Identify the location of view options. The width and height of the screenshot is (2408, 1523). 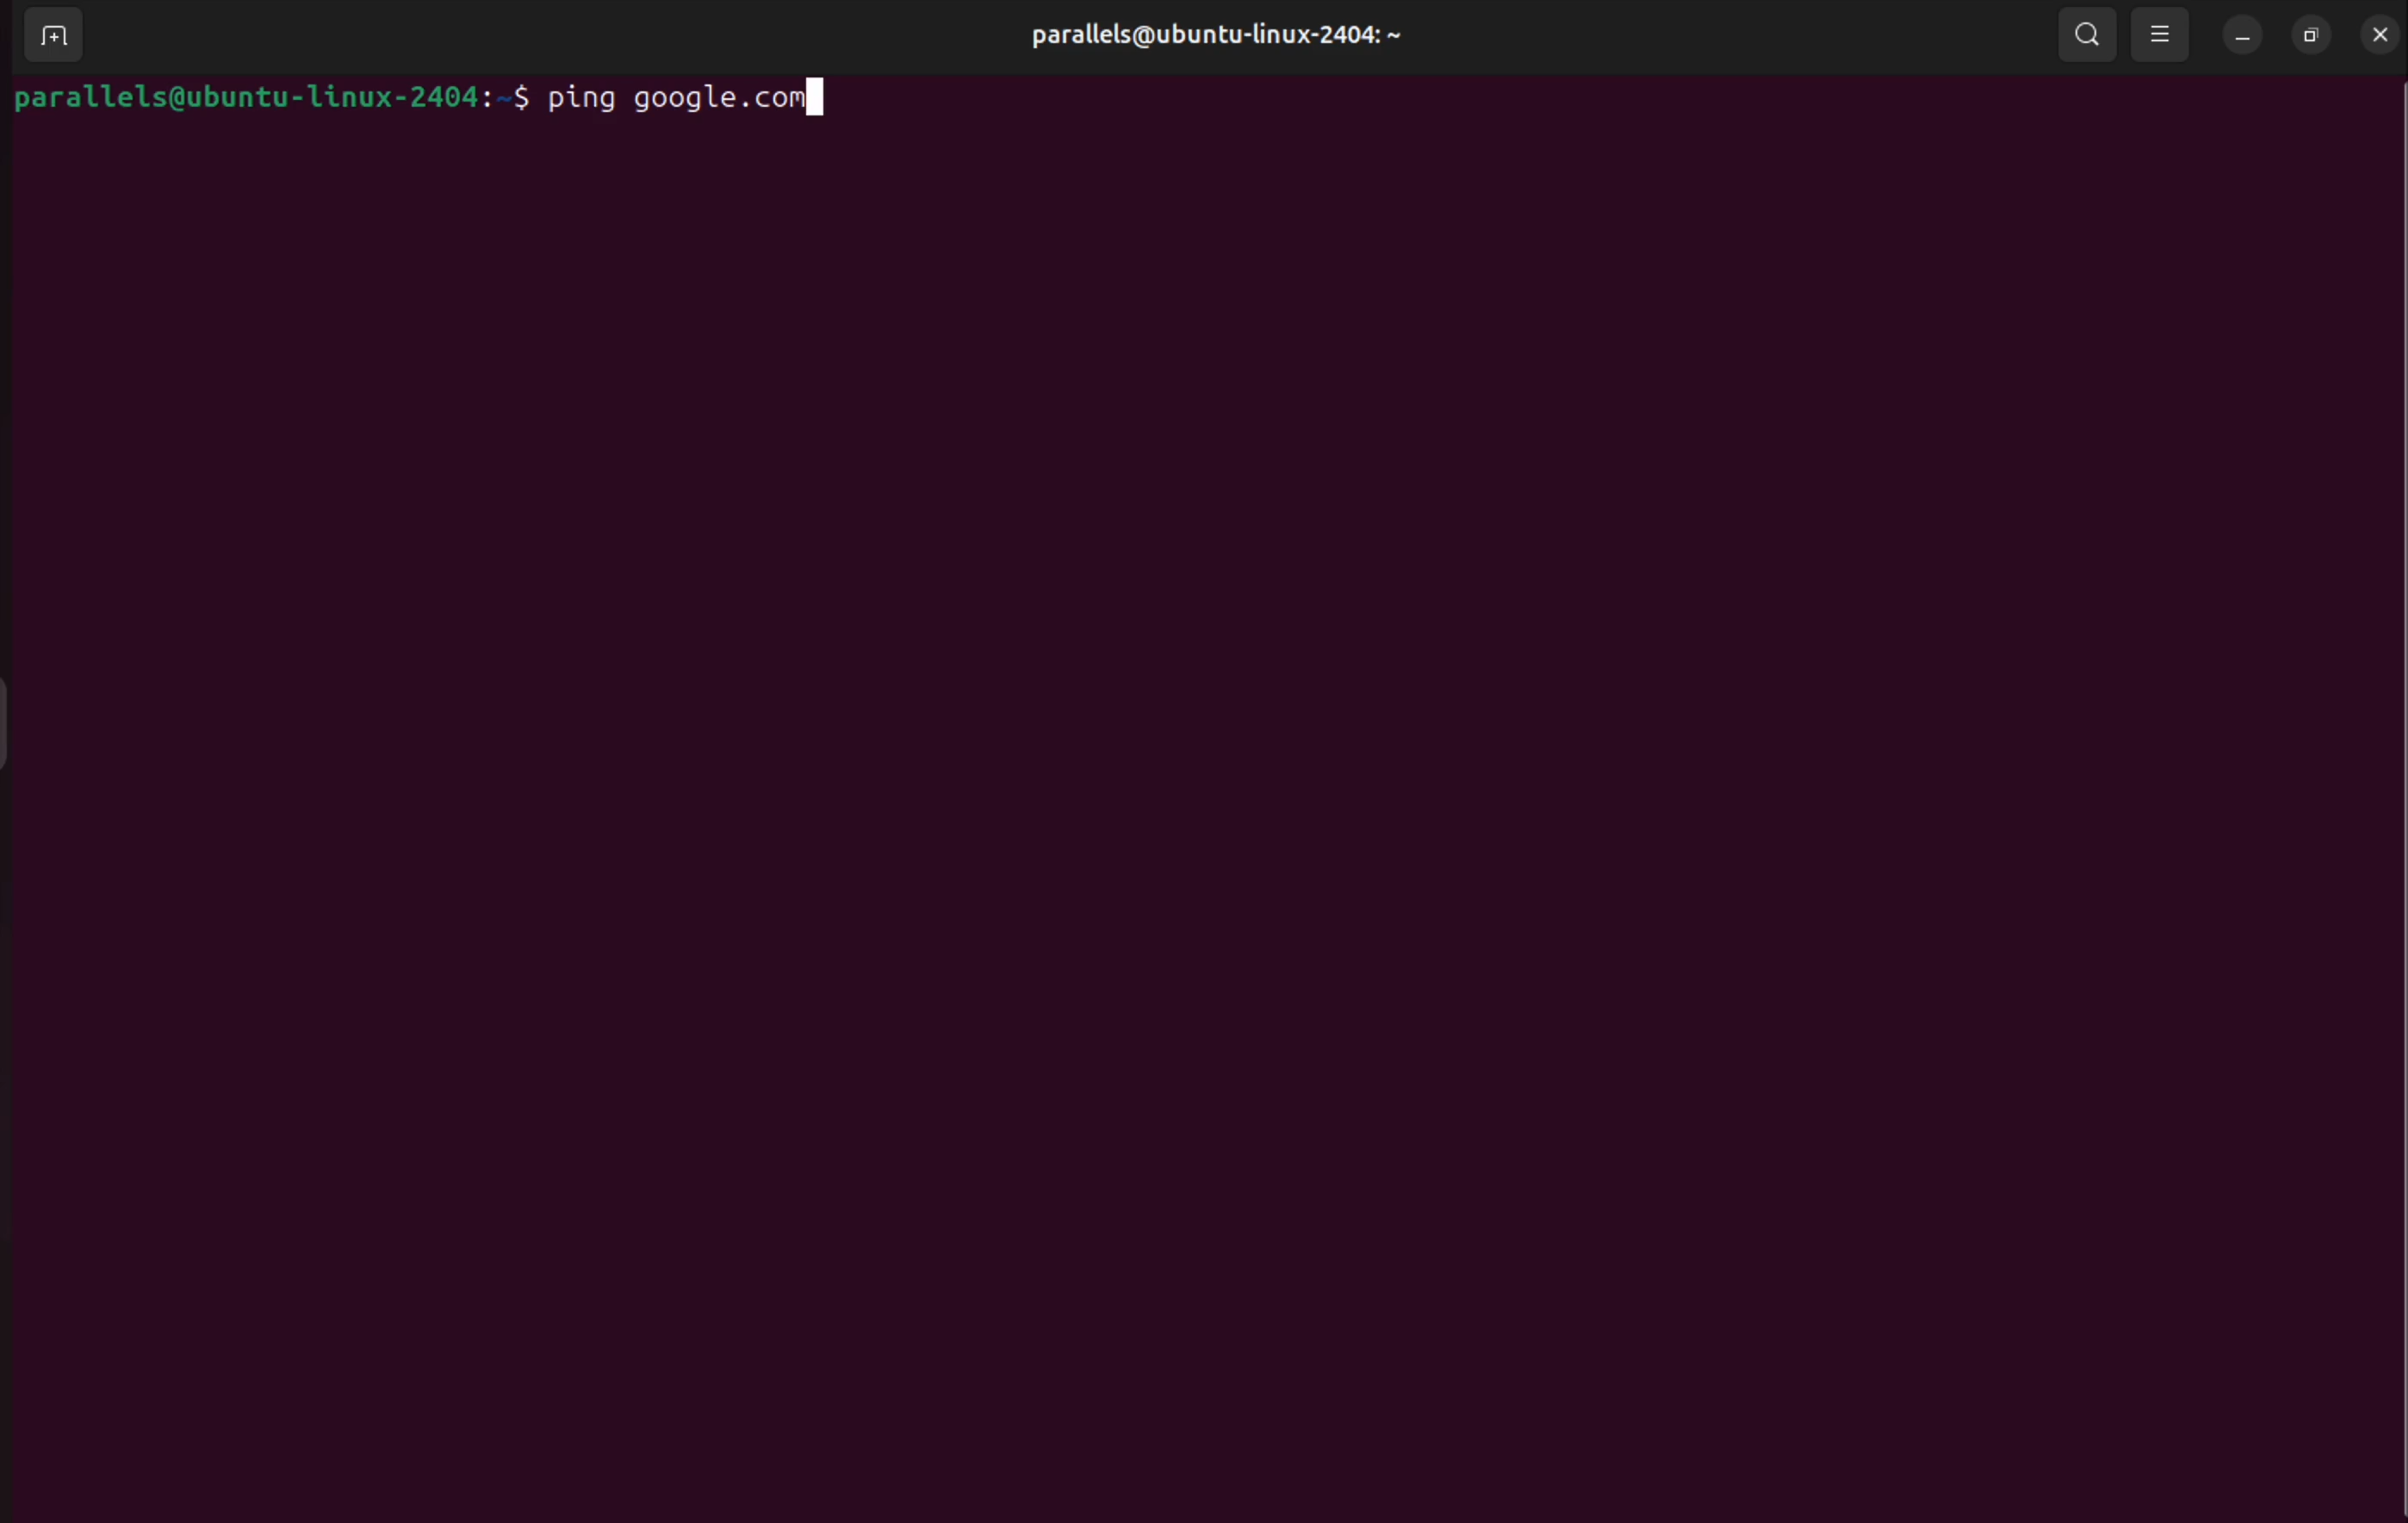
(2159, 34).